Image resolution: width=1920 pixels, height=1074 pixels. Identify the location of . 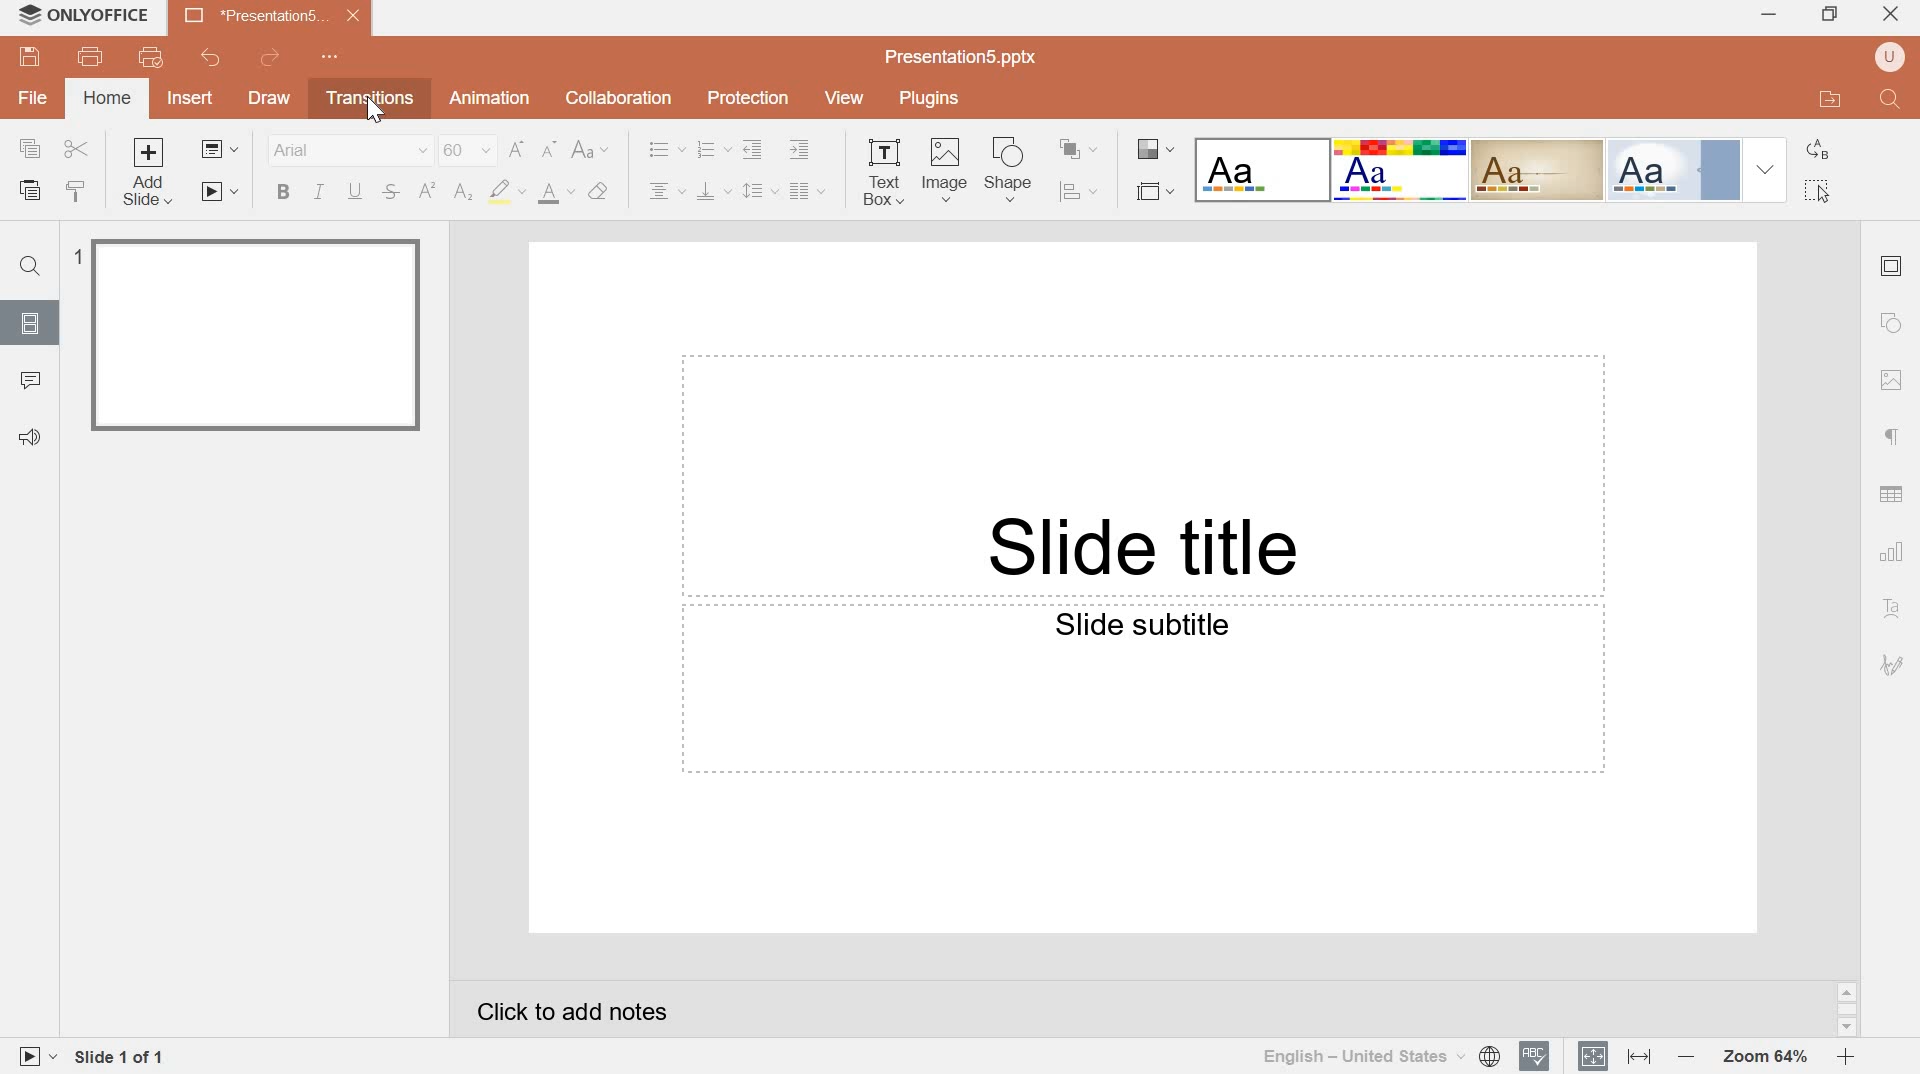
(684, 408).